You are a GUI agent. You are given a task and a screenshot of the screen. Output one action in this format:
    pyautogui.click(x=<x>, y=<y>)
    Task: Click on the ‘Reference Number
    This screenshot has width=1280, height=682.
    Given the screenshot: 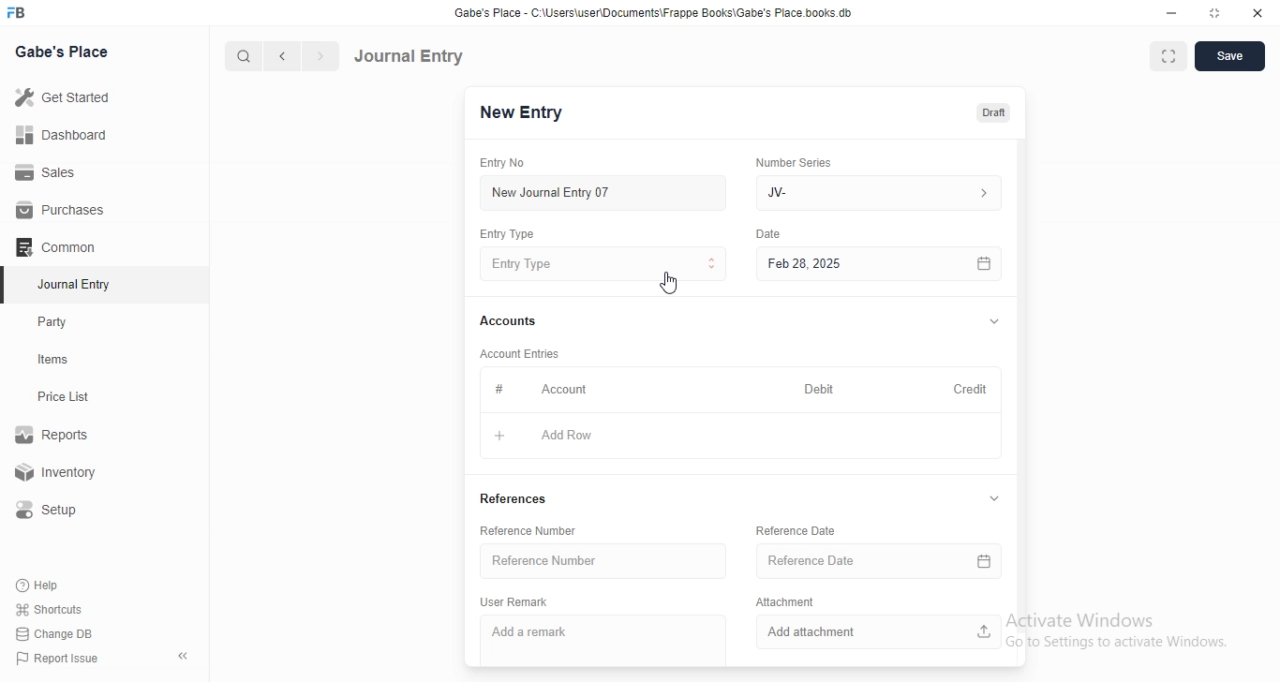 What is the action you would take?
    pyautogui.click(x=529, y=530)
    